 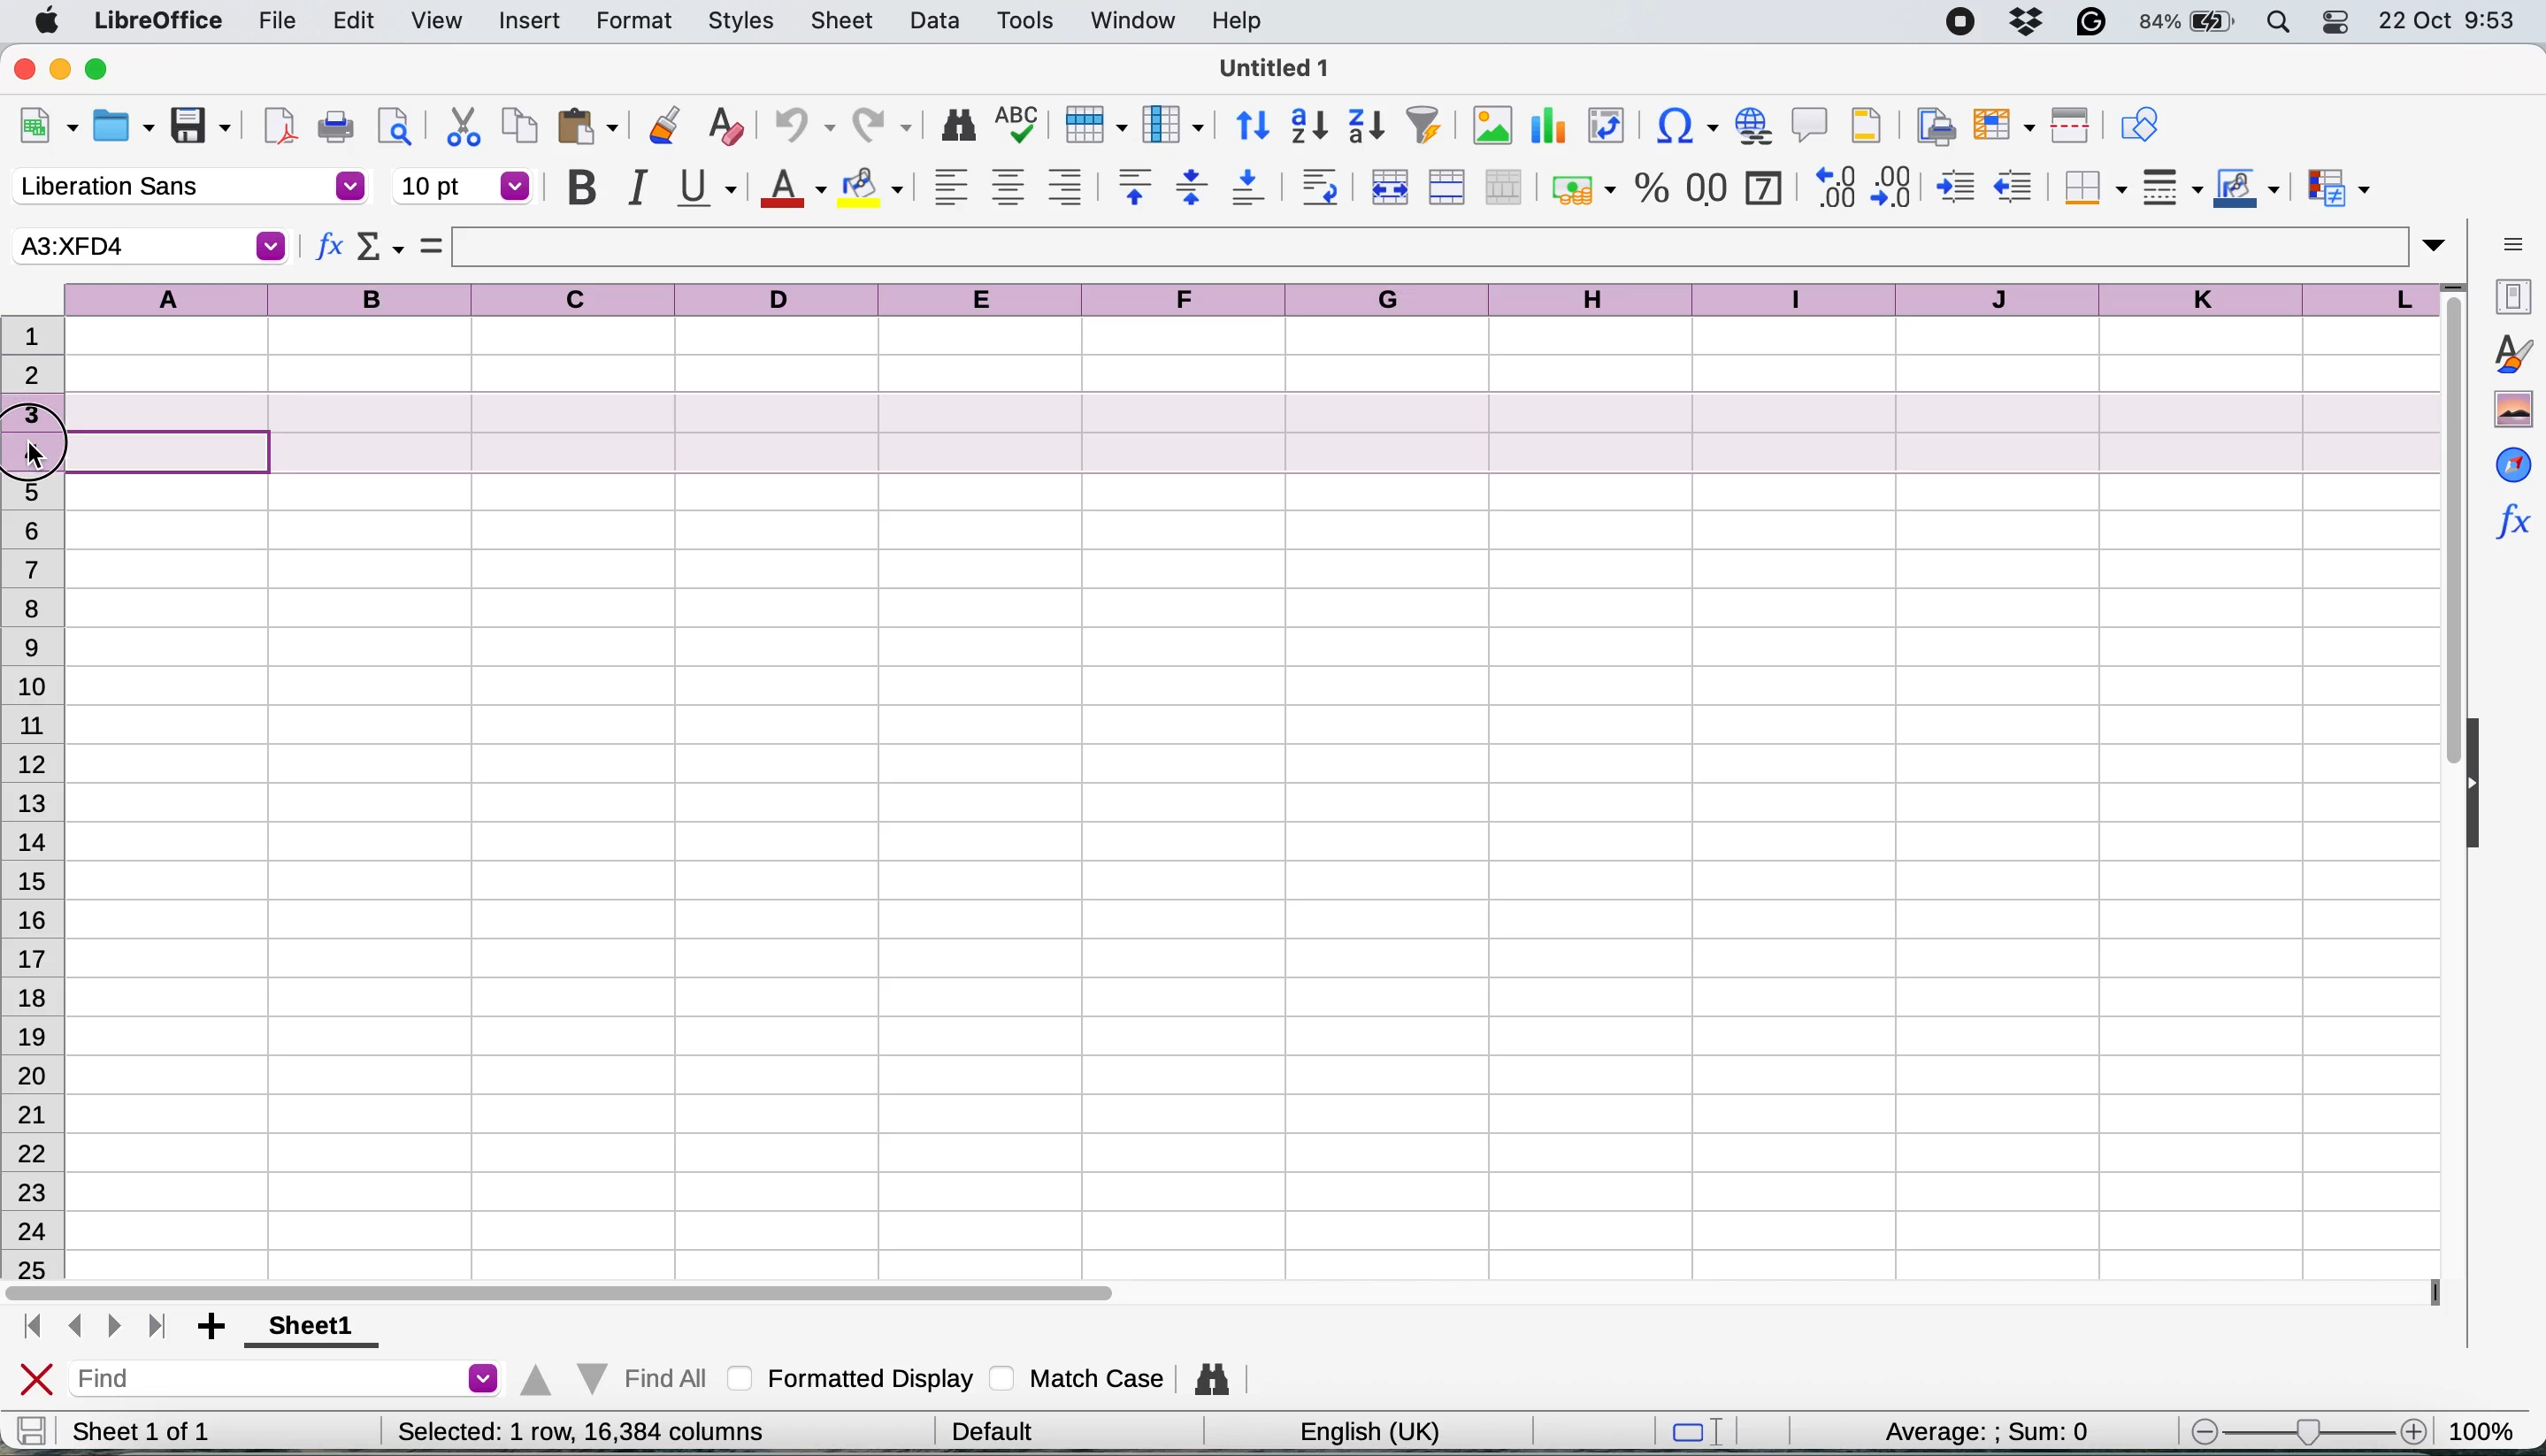 I want to click on libreoffice, so click(x=163, y=23).